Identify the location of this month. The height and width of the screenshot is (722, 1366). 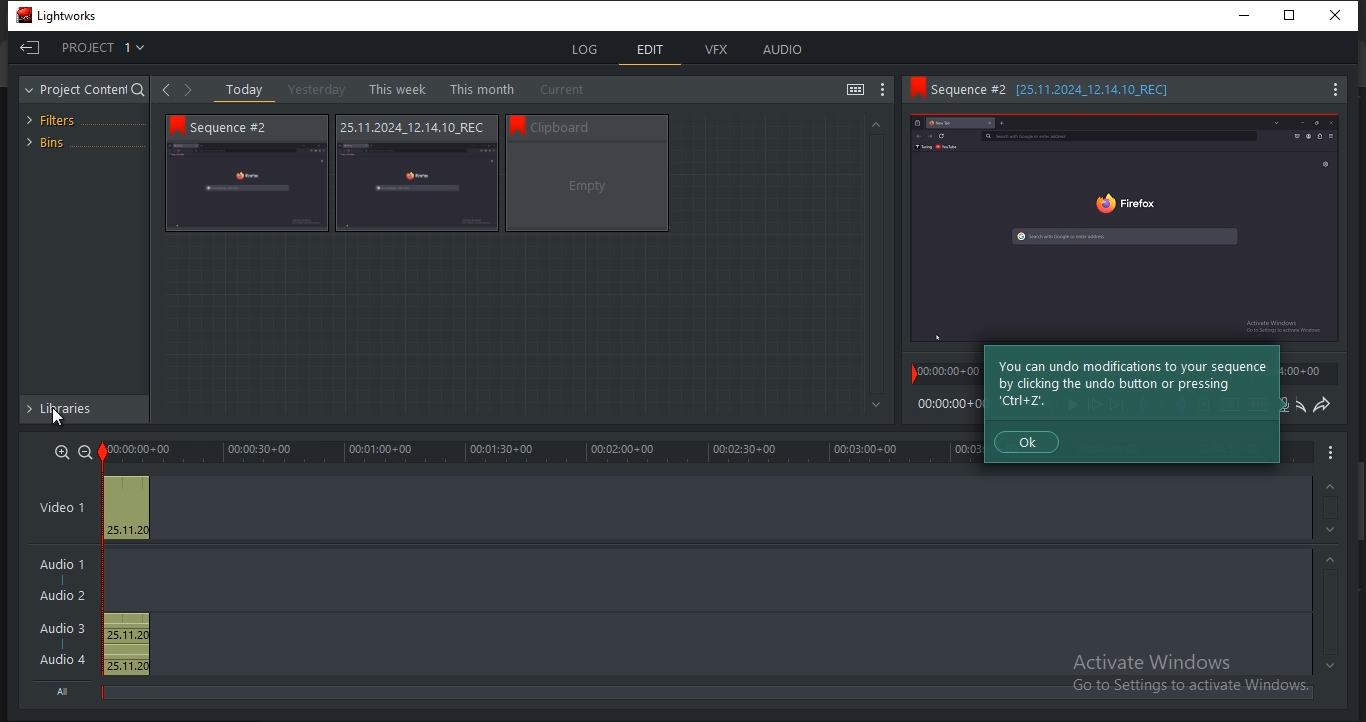
(482, 88).